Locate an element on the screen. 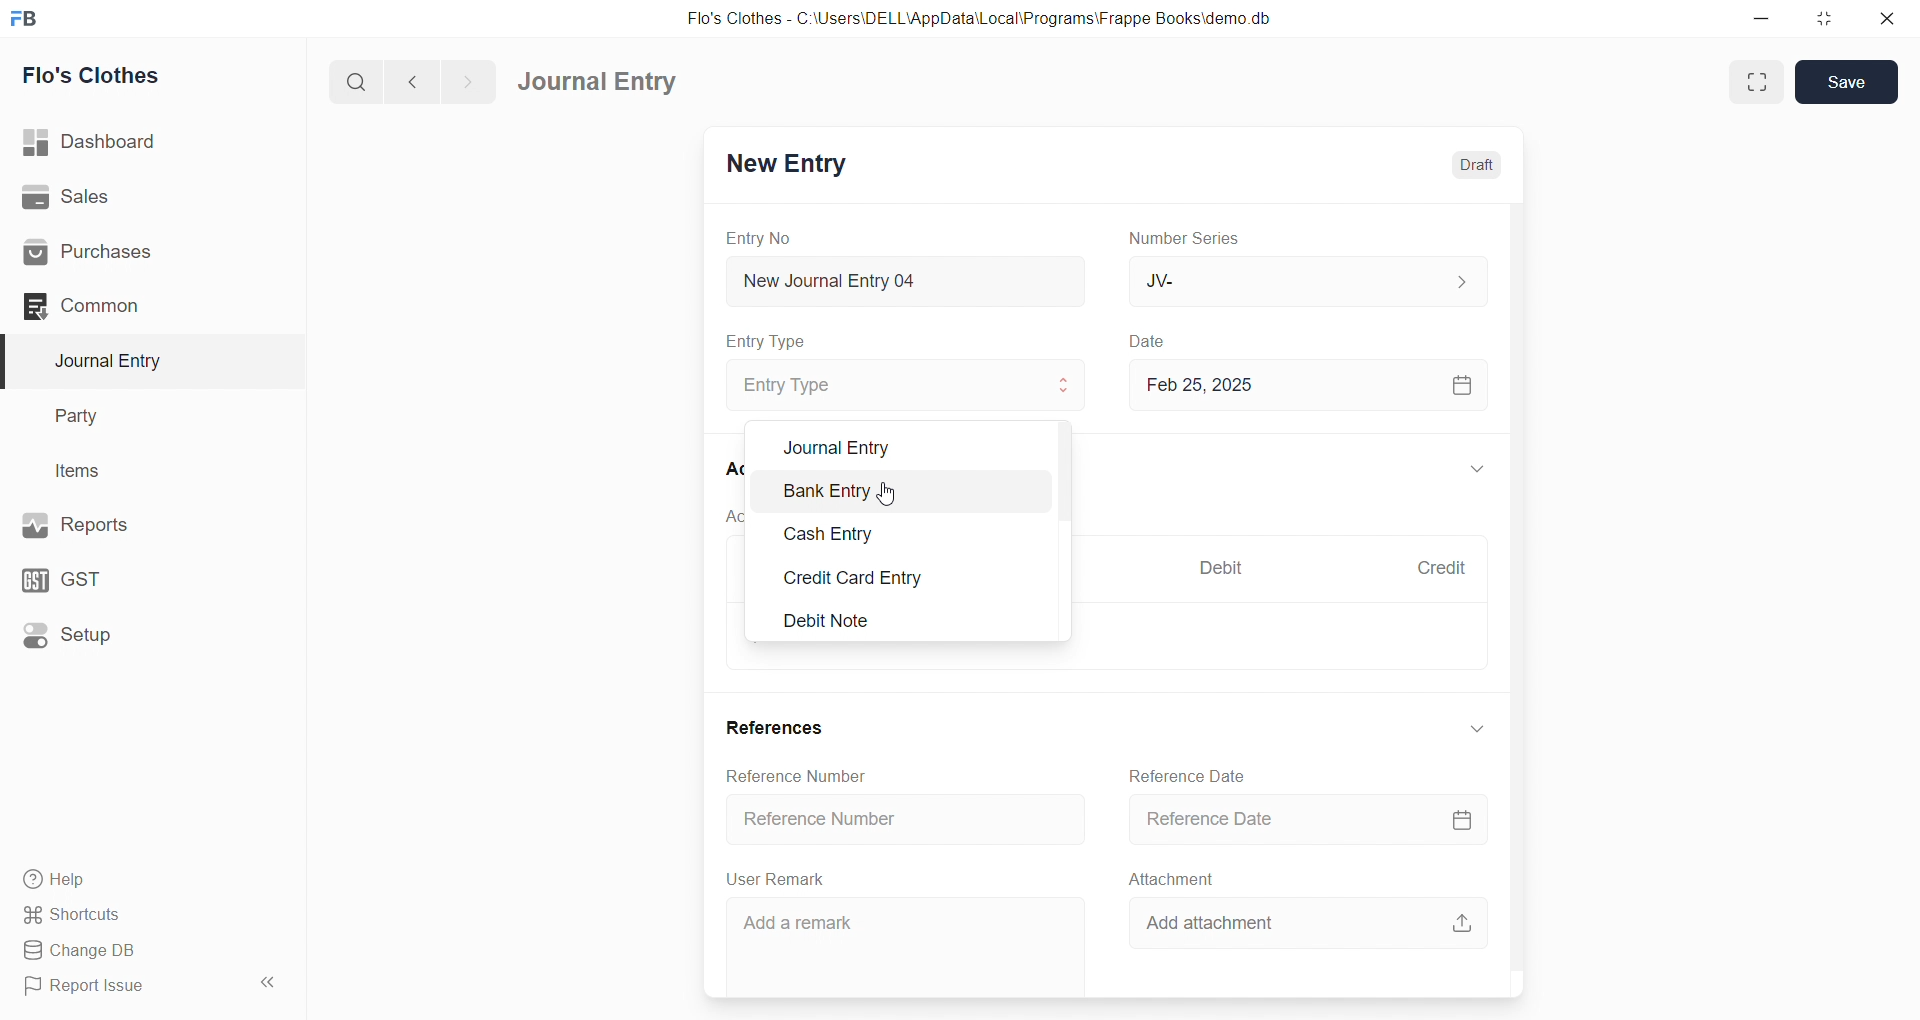  Change DB is located at coordinates (143, 951).